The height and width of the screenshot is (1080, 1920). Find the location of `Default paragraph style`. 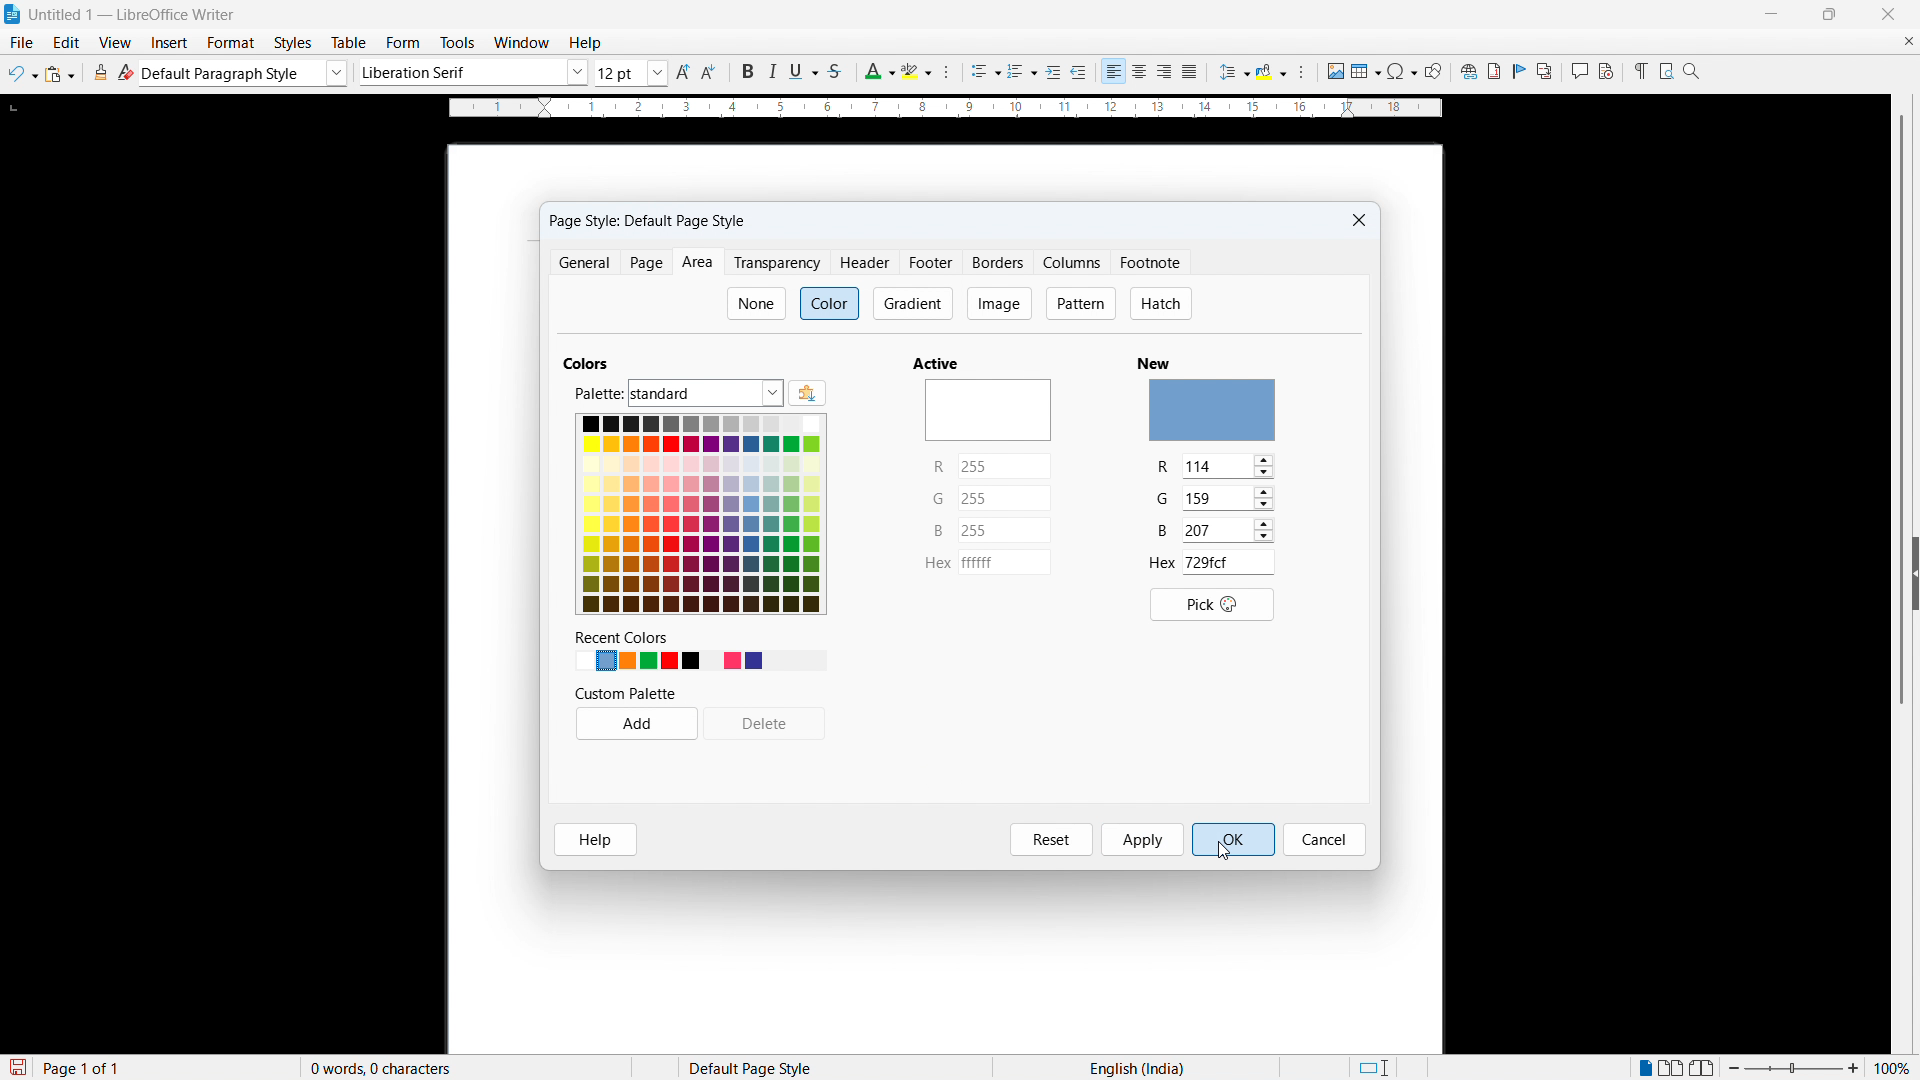

Default paragraph style is located at coordinates (245, 73).